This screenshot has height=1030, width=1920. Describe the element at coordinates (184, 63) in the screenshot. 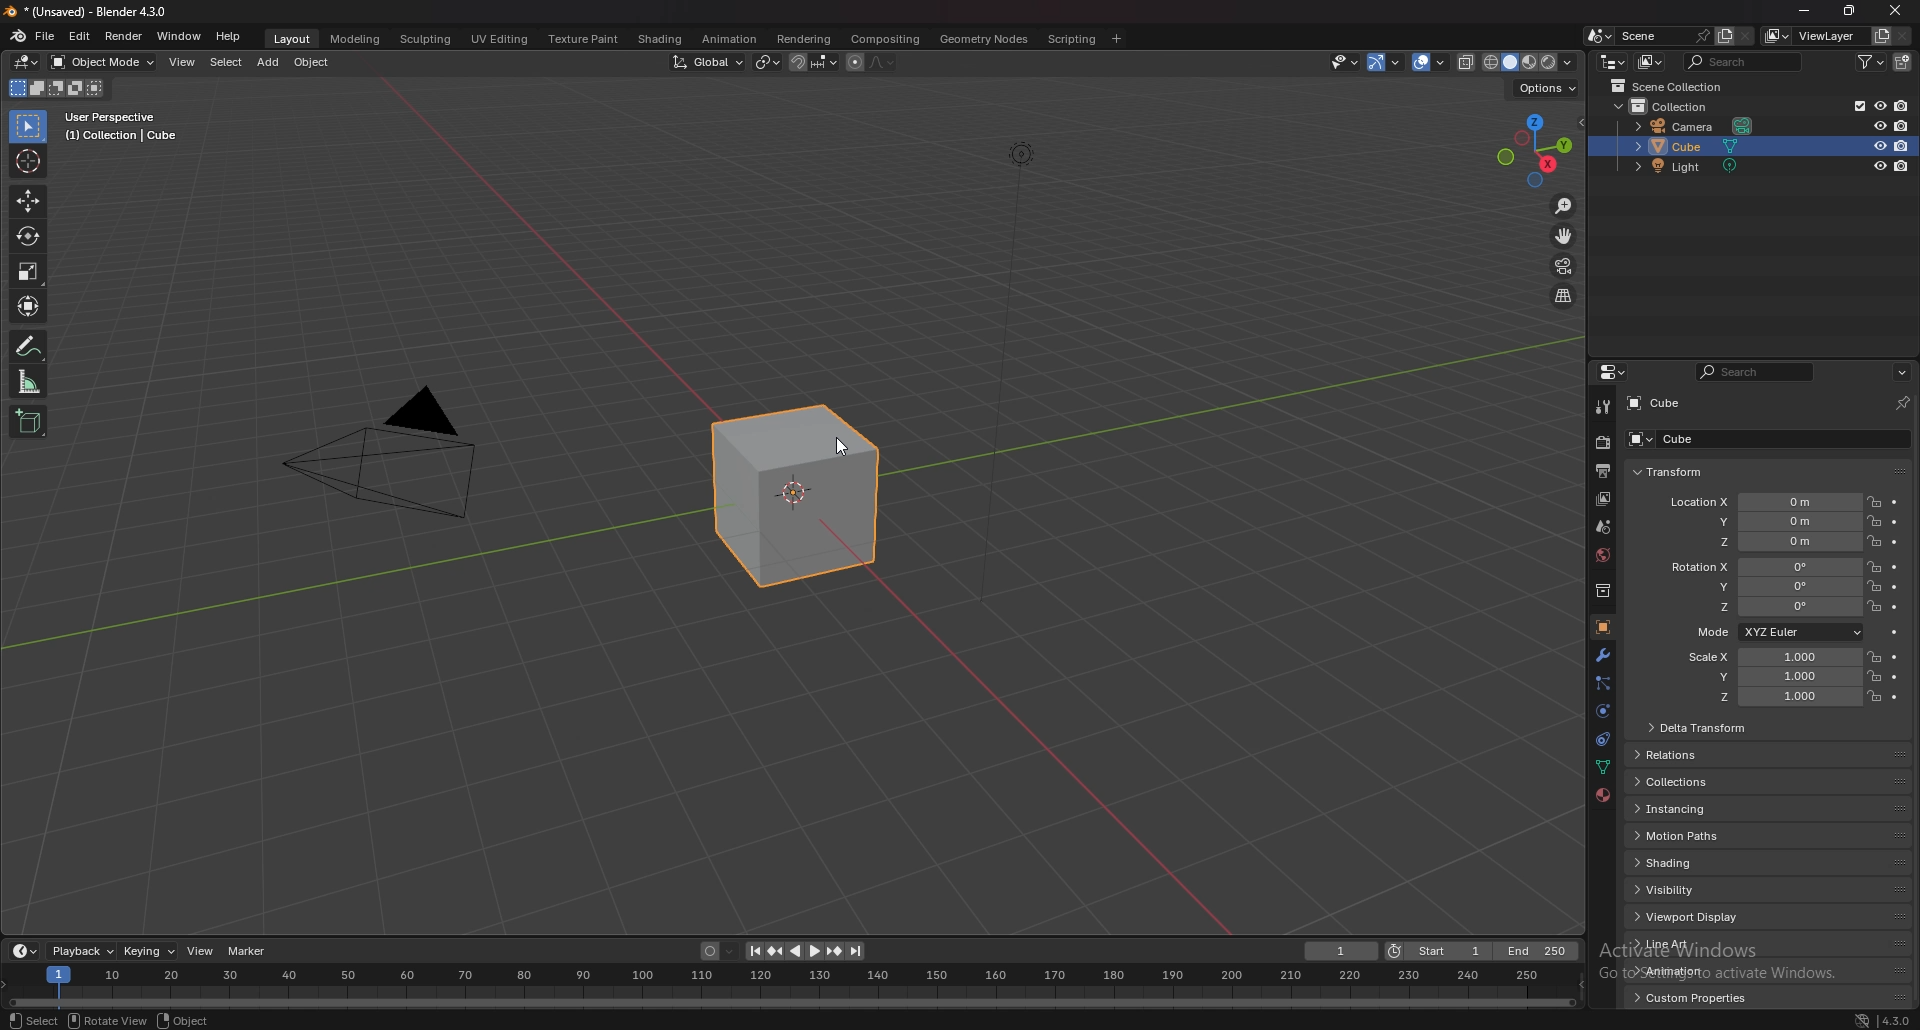

I see `view` at that location.